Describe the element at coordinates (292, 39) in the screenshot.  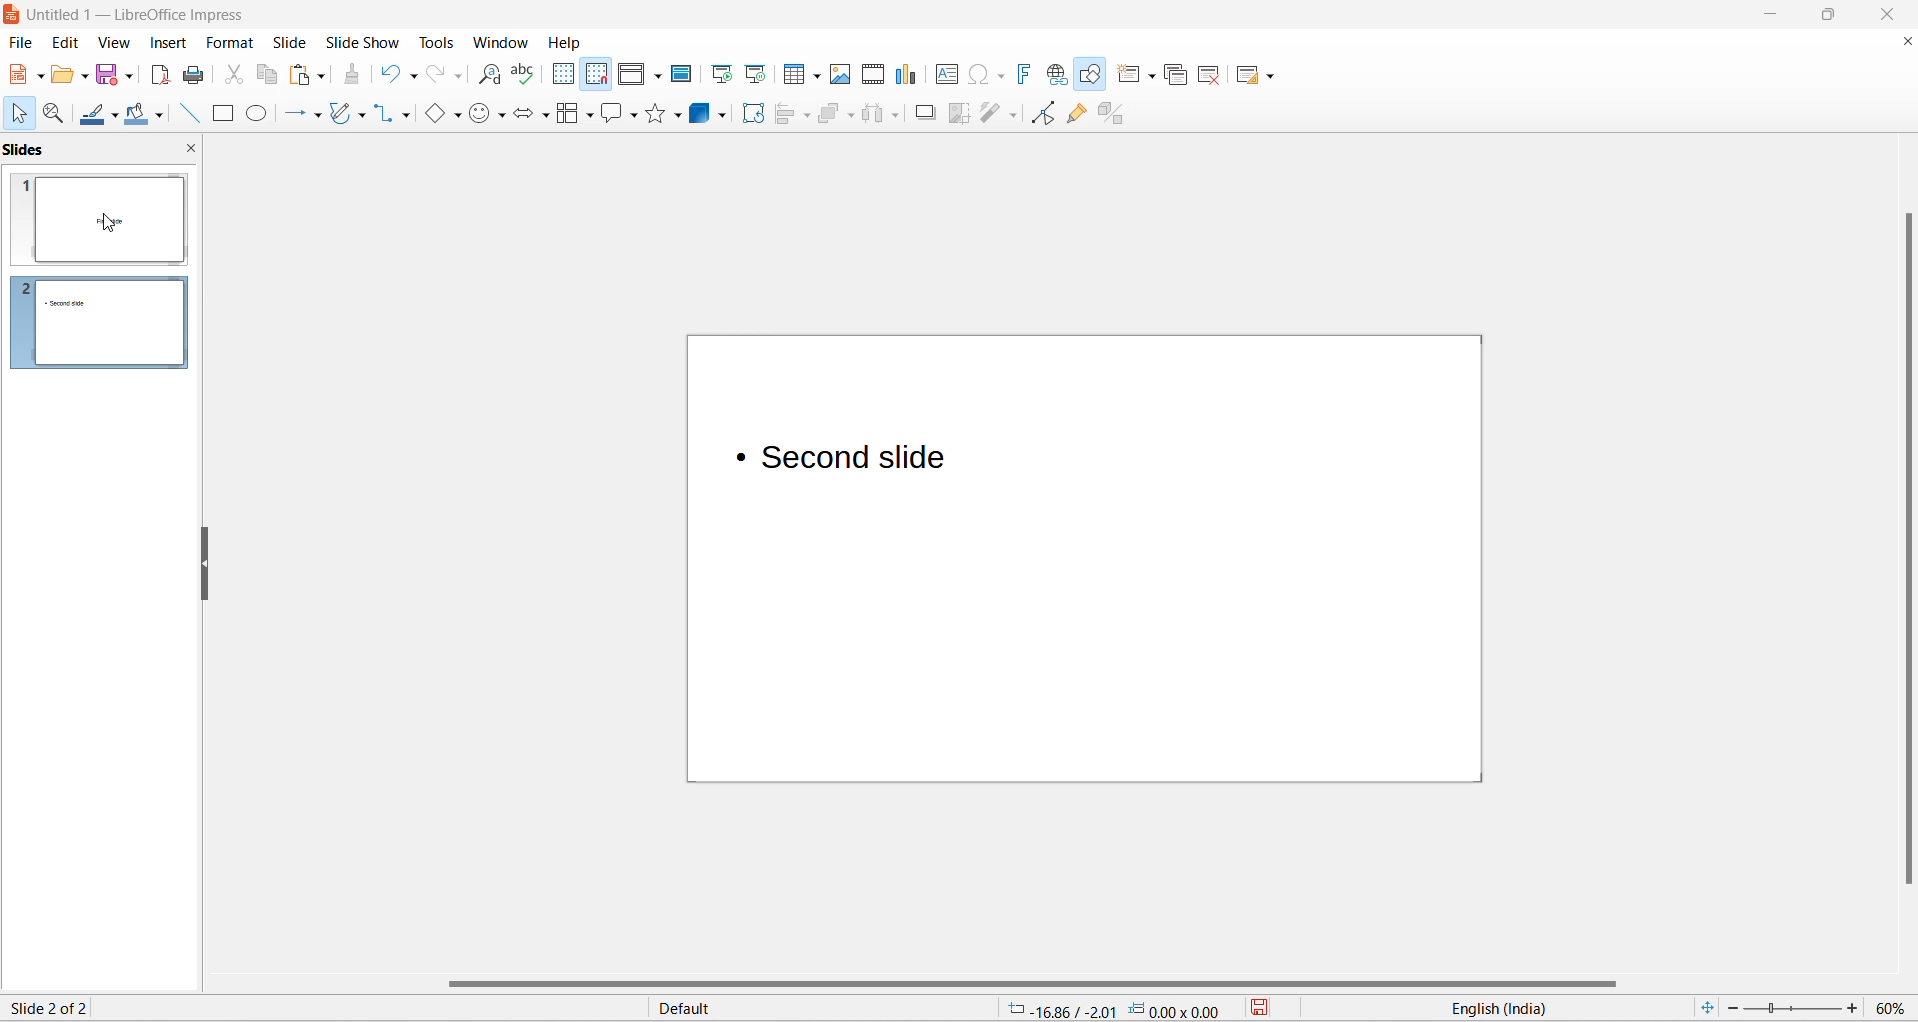
I see `` at that location.